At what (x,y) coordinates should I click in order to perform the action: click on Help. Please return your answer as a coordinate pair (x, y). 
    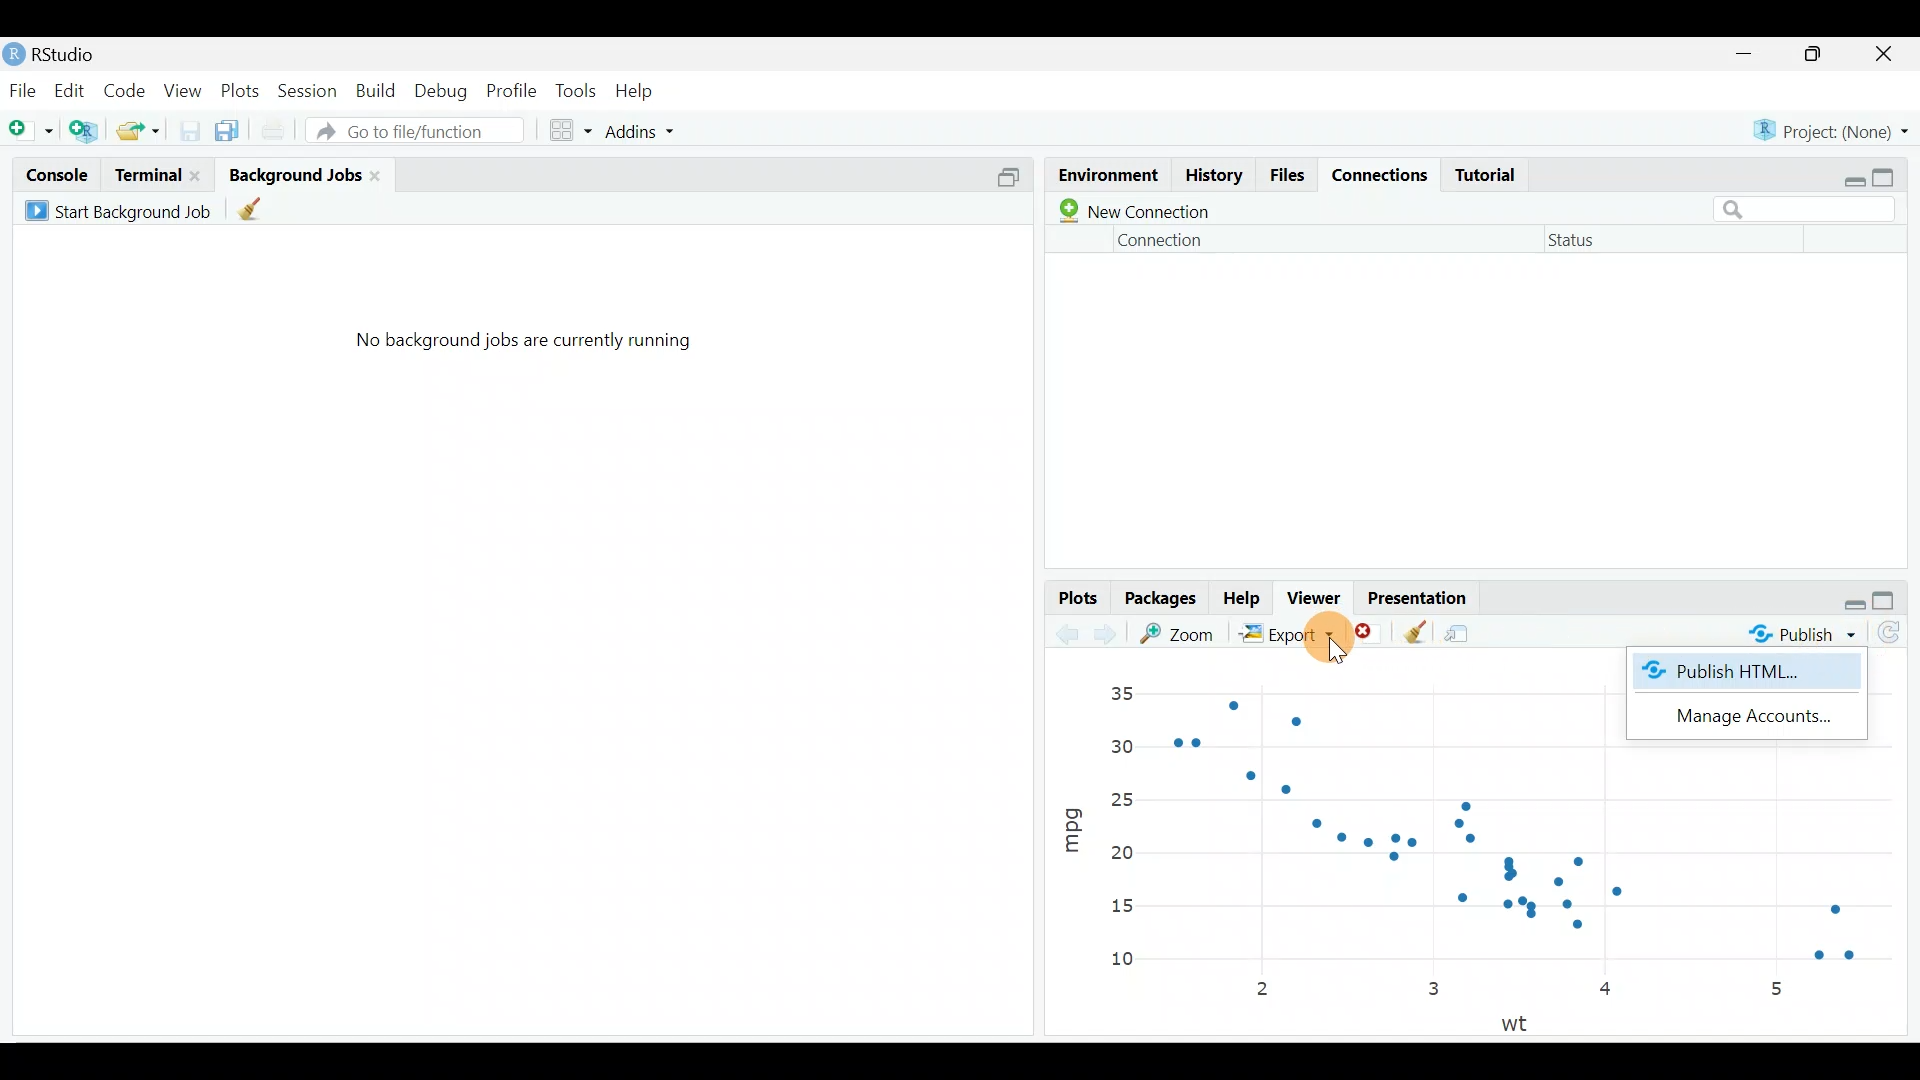
    Looking at the image, I should click on (1243, 599).